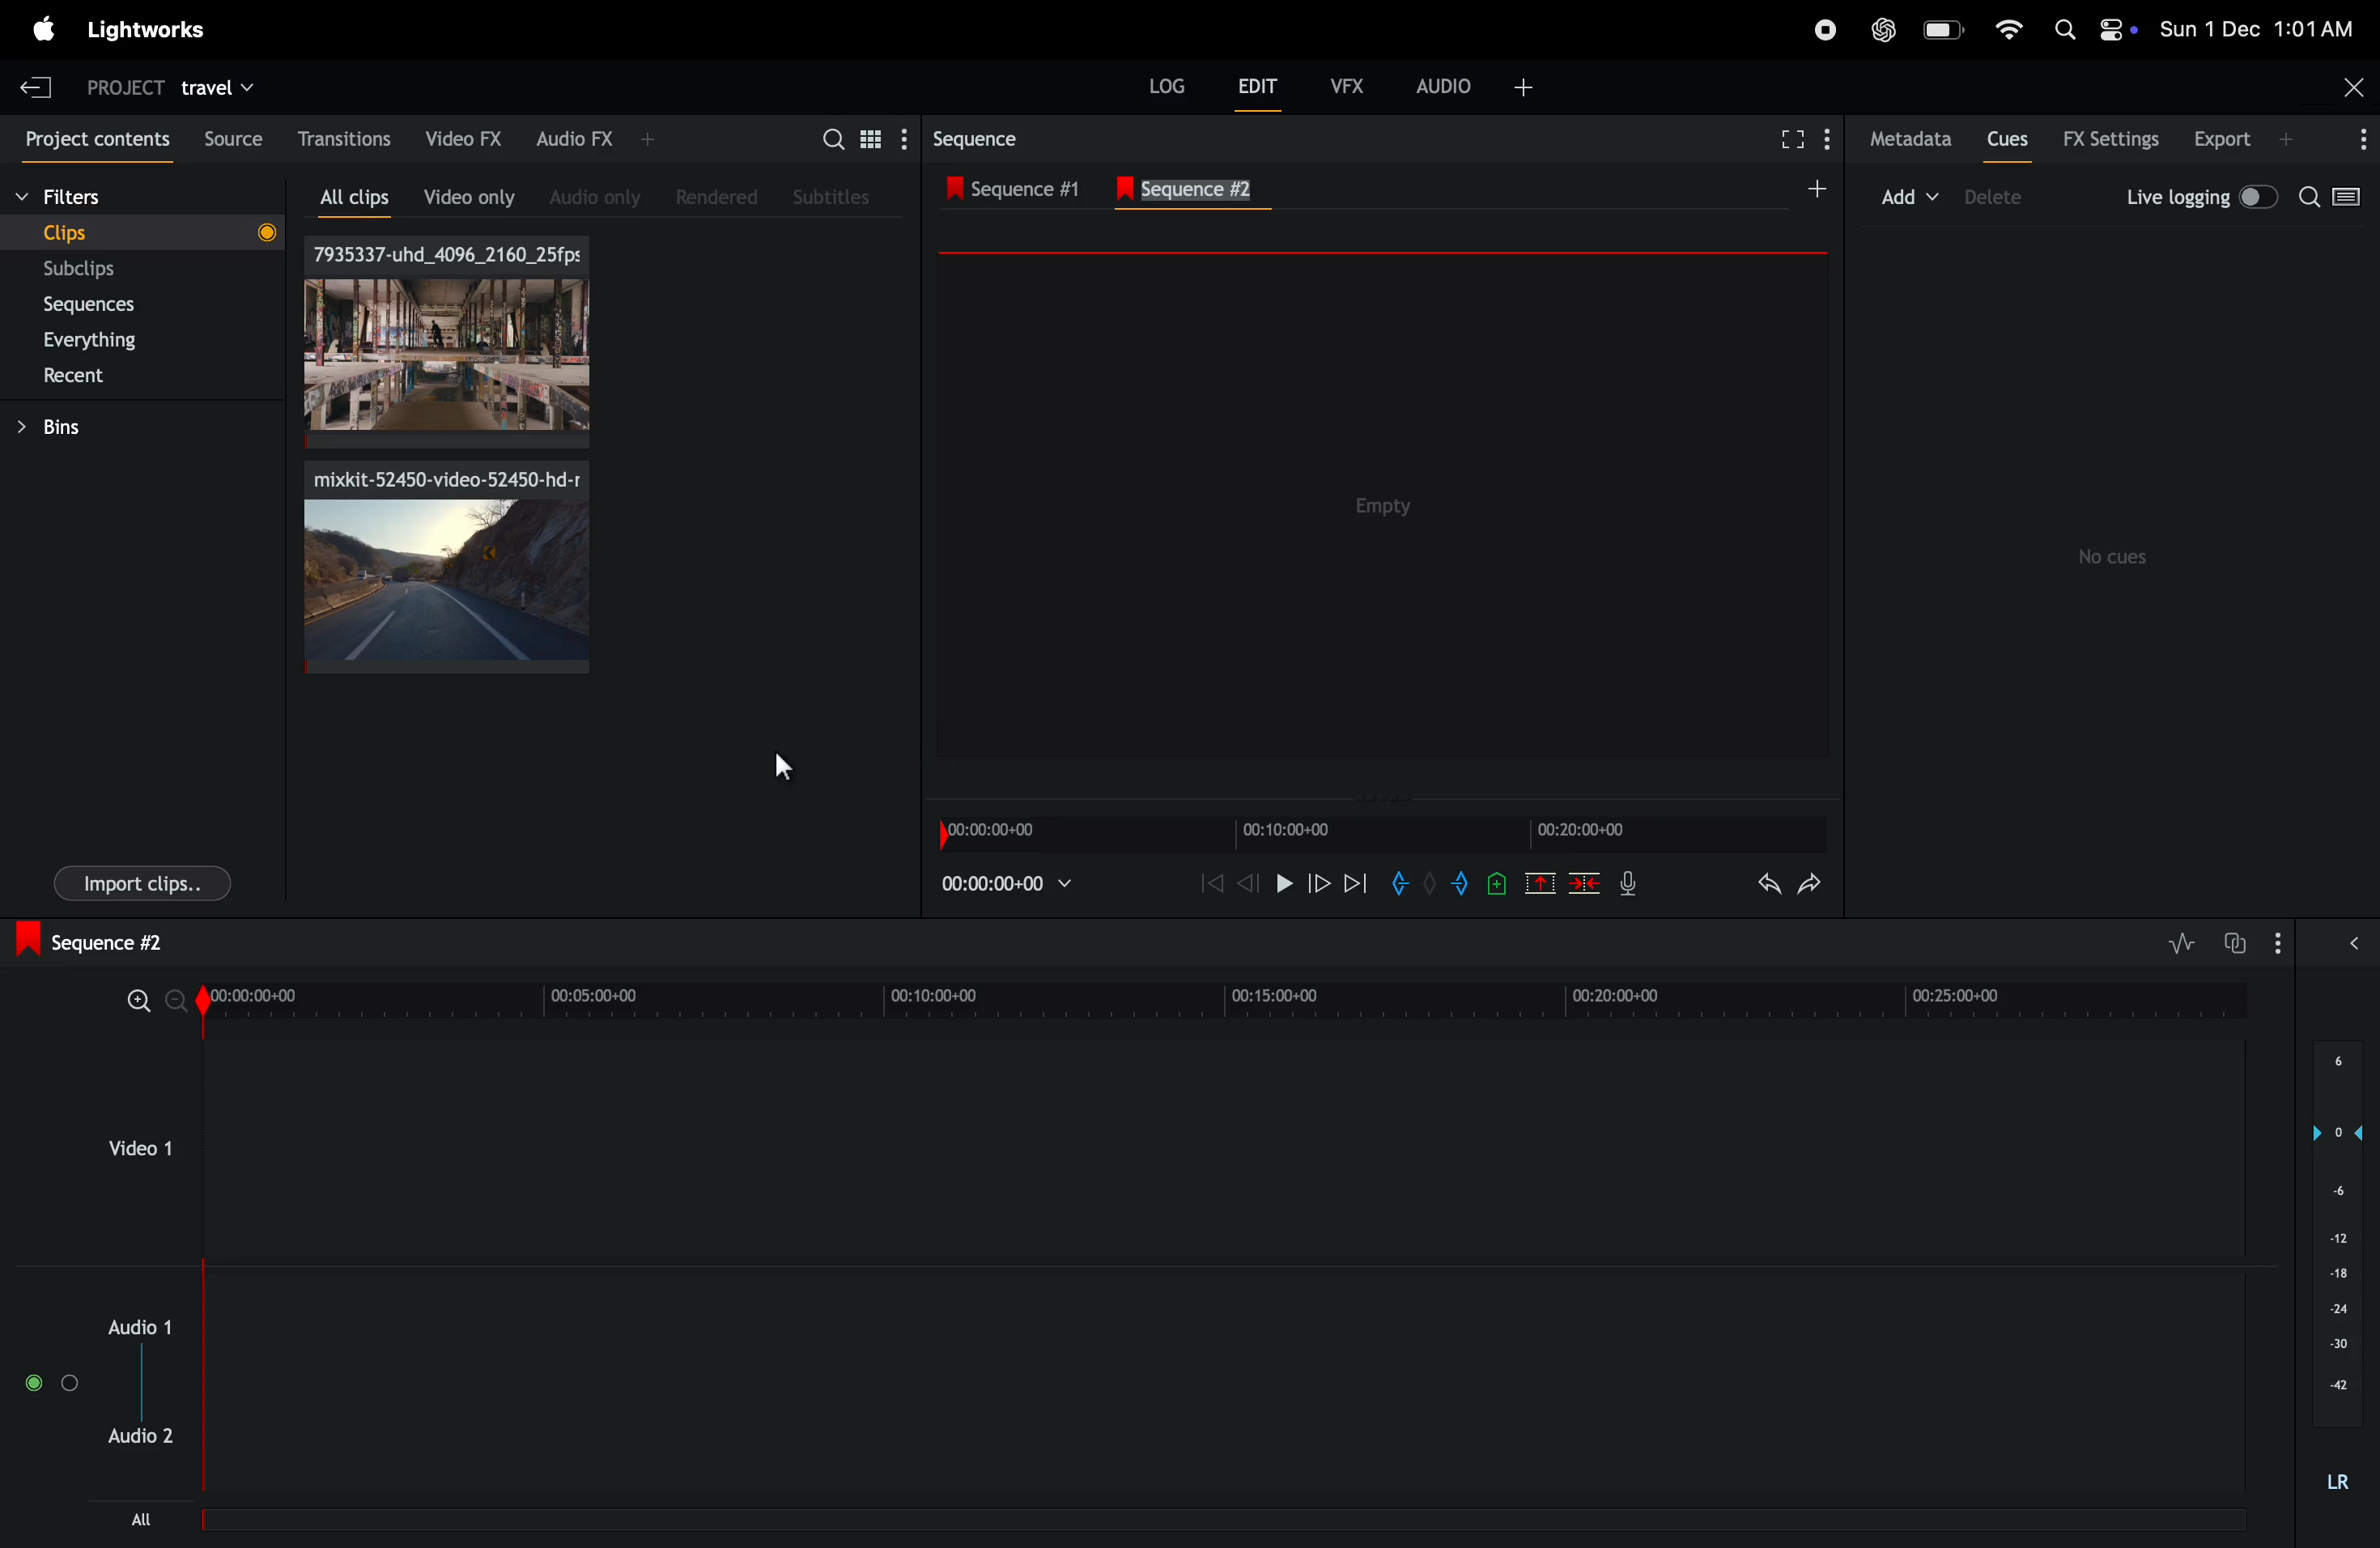 Image resolution: width=2380 pixels, height=1548 pixels. What do you see at coordinates (2354, 943) in the screenshot?
I see `show hide full video mix` at bounding box center [2354, 943].